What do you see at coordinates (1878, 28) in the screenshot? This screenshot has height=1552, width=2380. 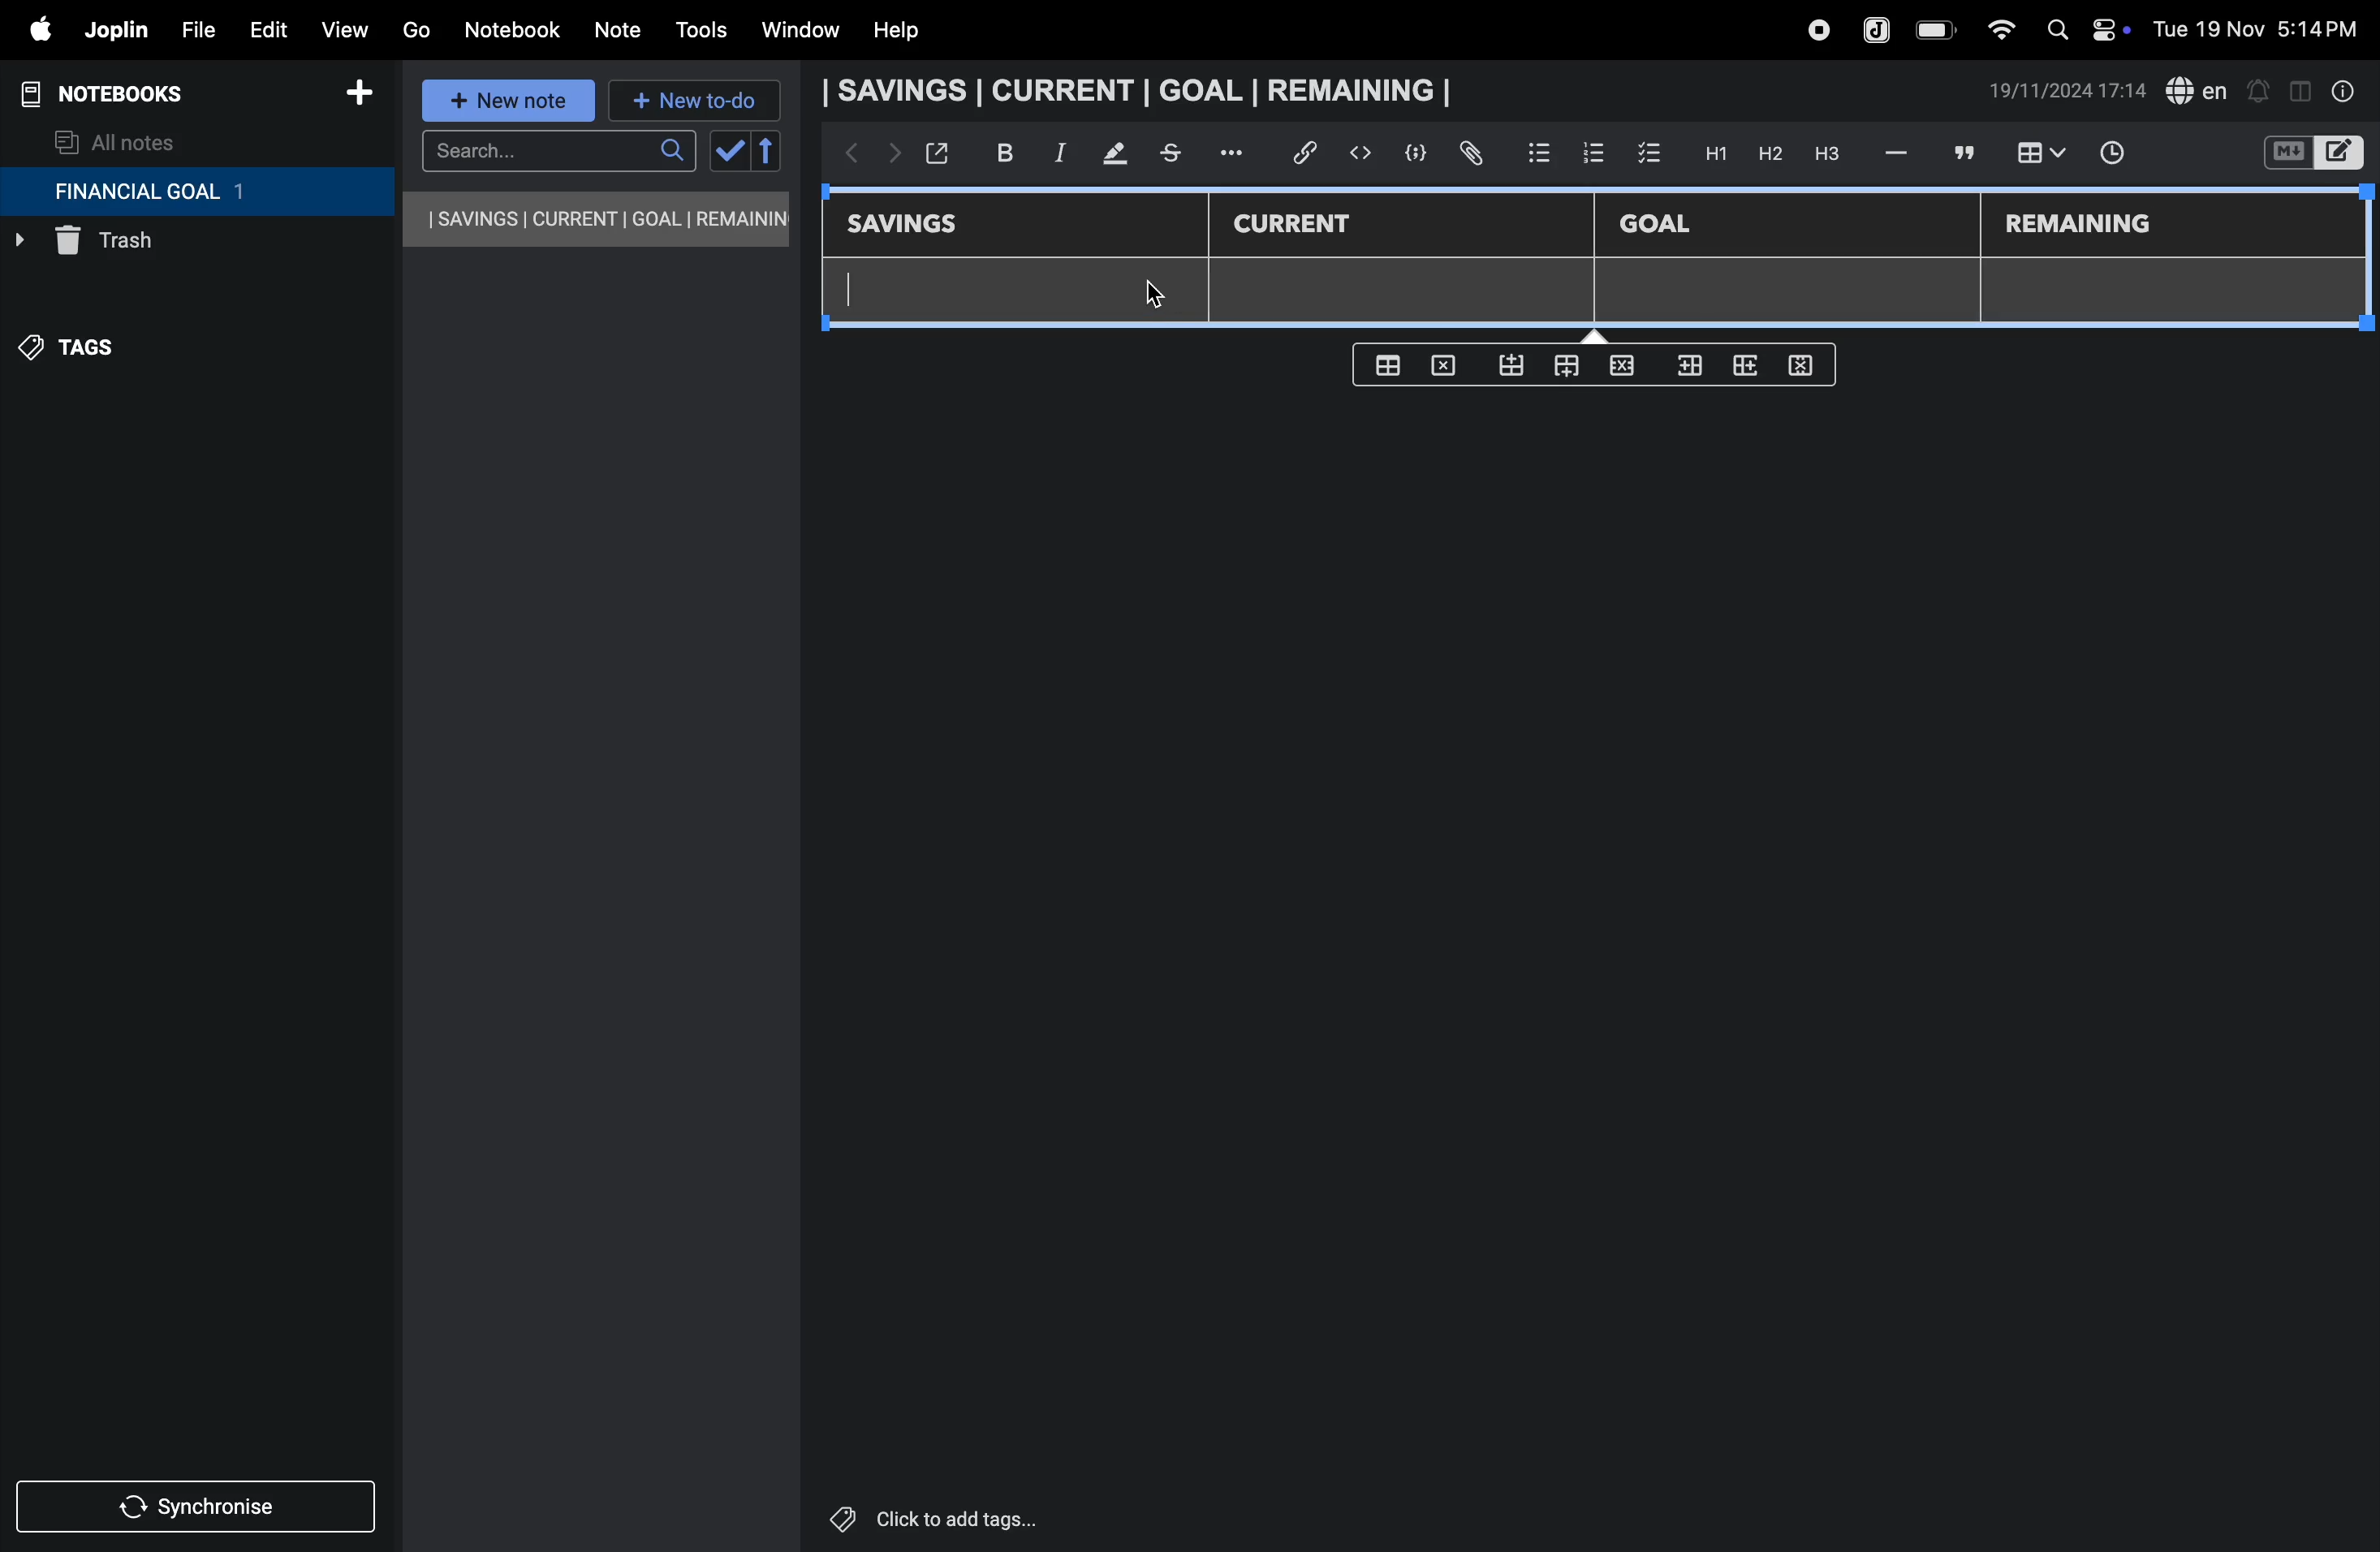 I see `joplin` at bounding box center [1878, 28].